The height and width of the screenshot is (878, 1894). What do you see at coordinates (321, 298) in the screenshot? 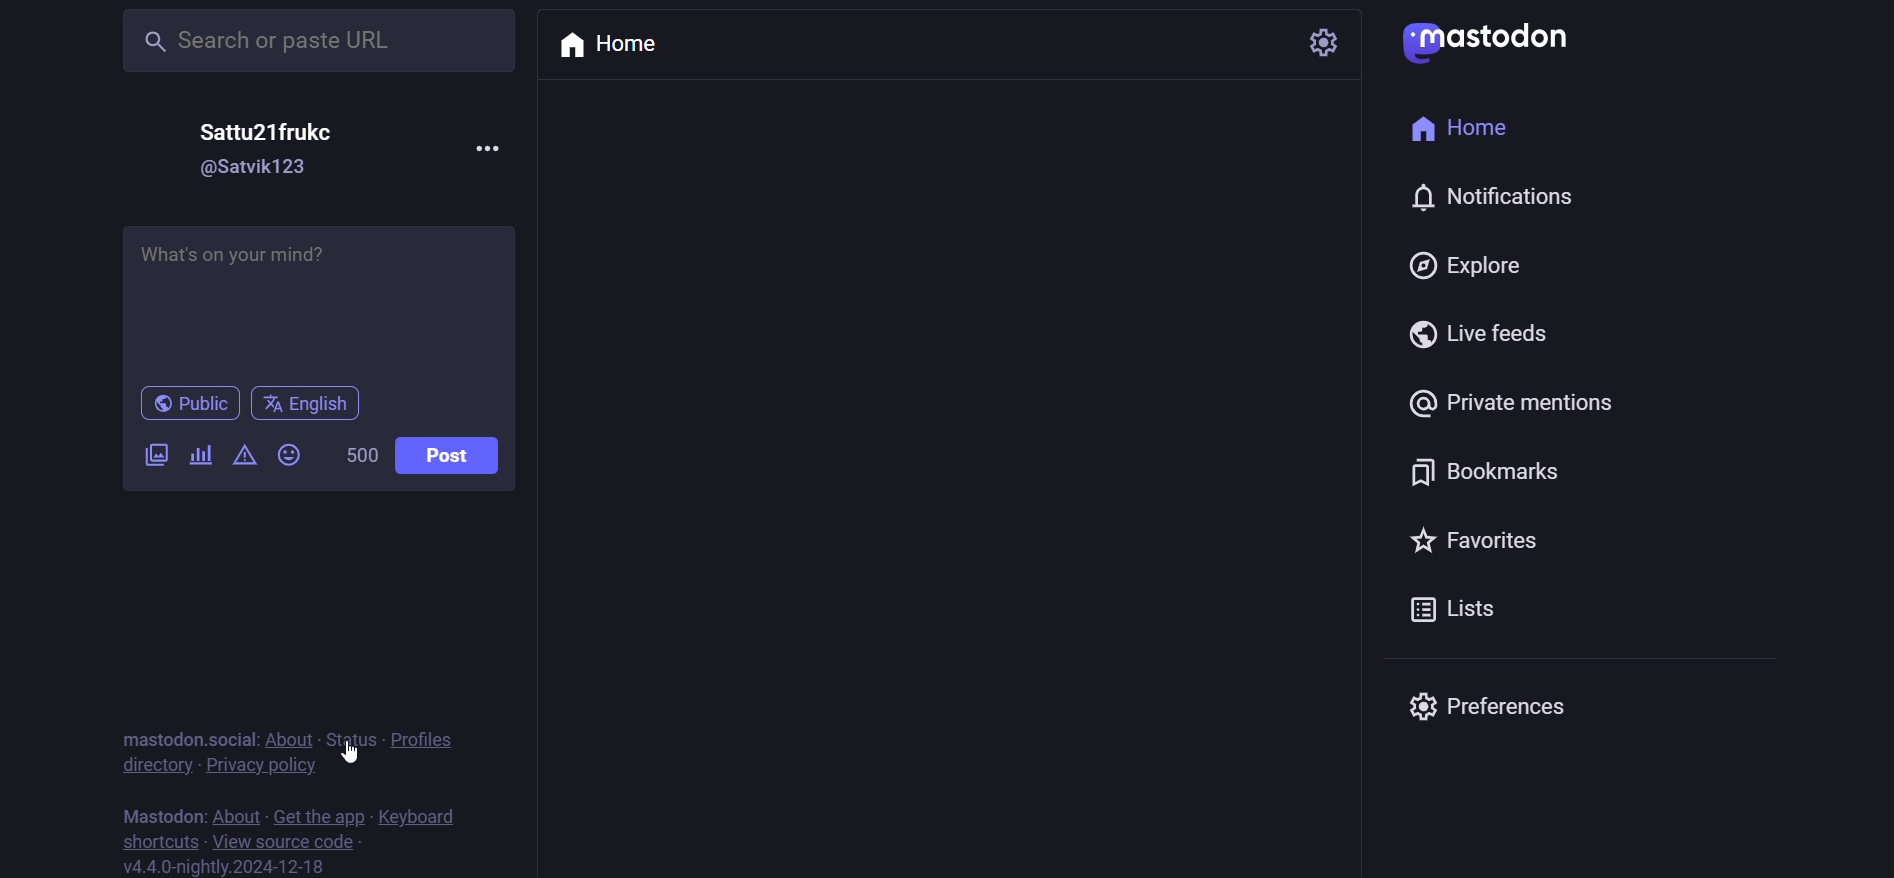
I see `post here` at bounding box center [321, 298].